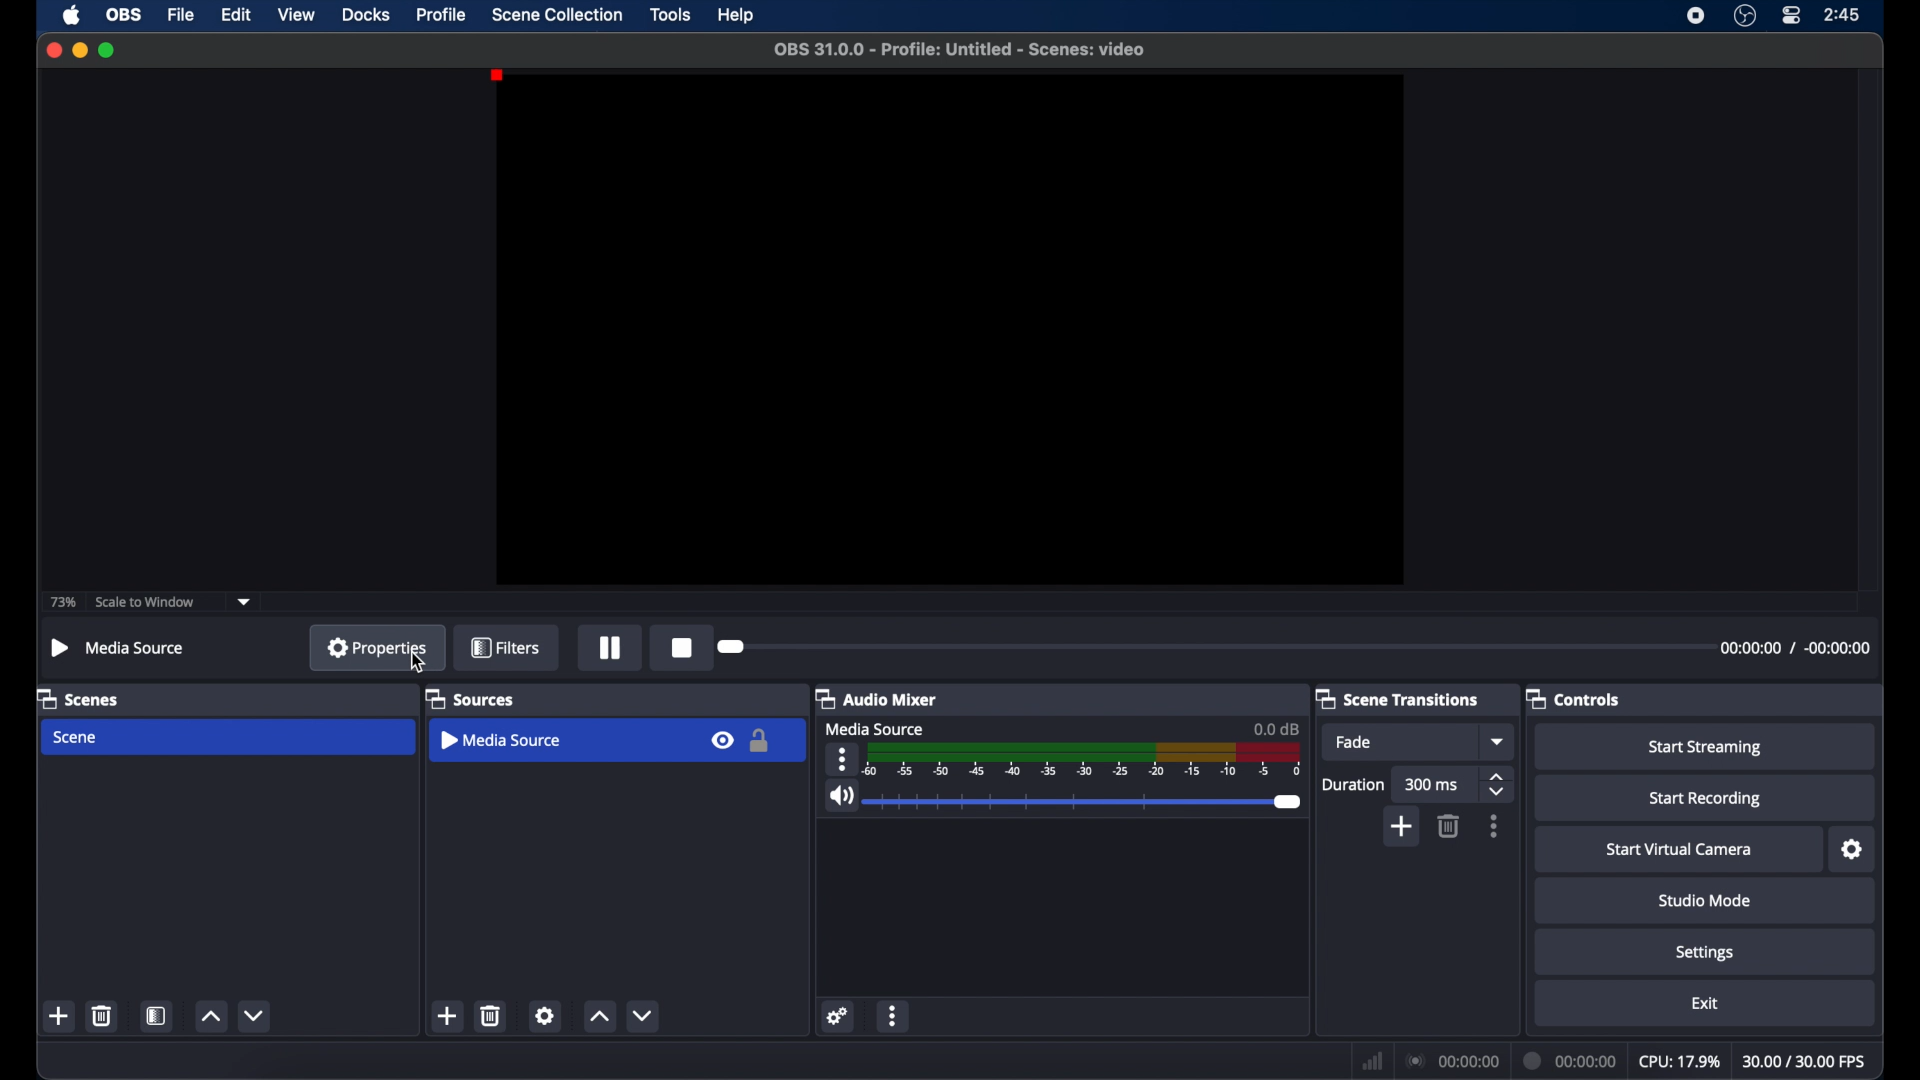 The image size is (1920, 1080). What do you see at coordinates (1495, 827) in the screenshot?
I see `more options` at bounding box center [1495, 827].